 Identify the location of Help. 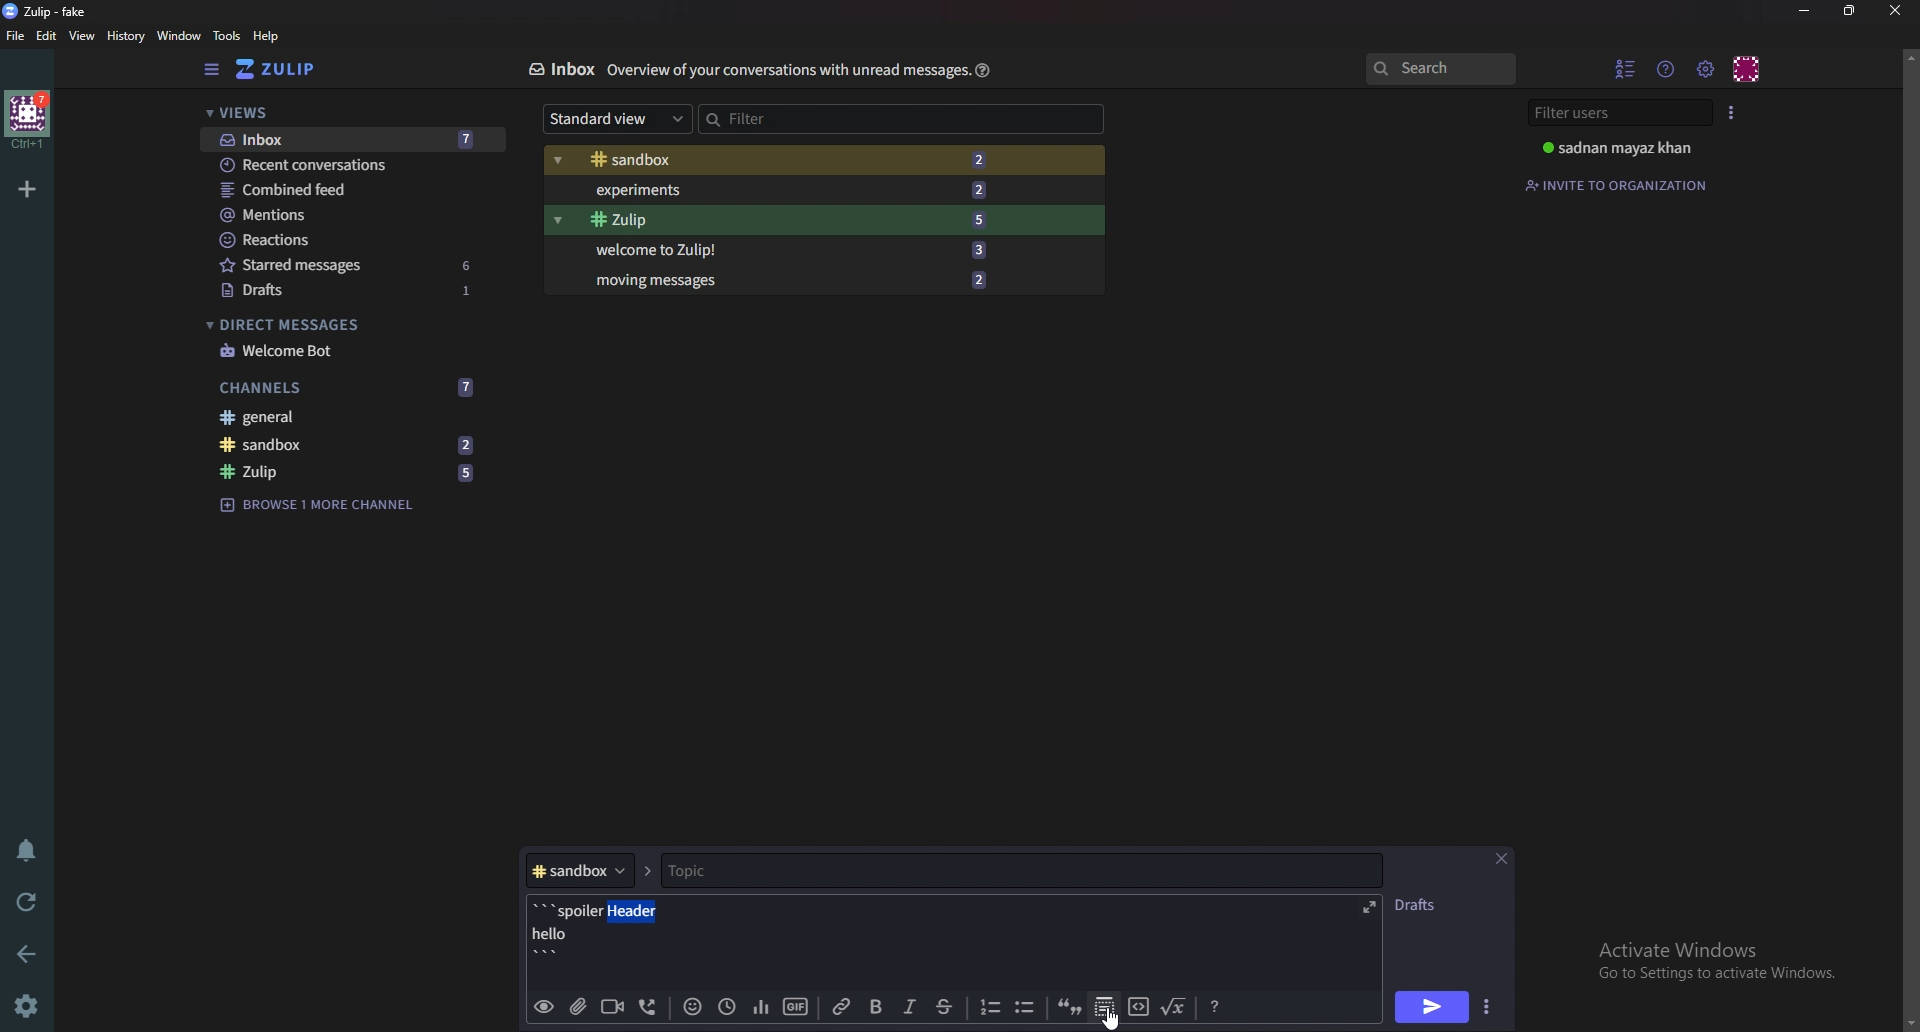
(271, 36).